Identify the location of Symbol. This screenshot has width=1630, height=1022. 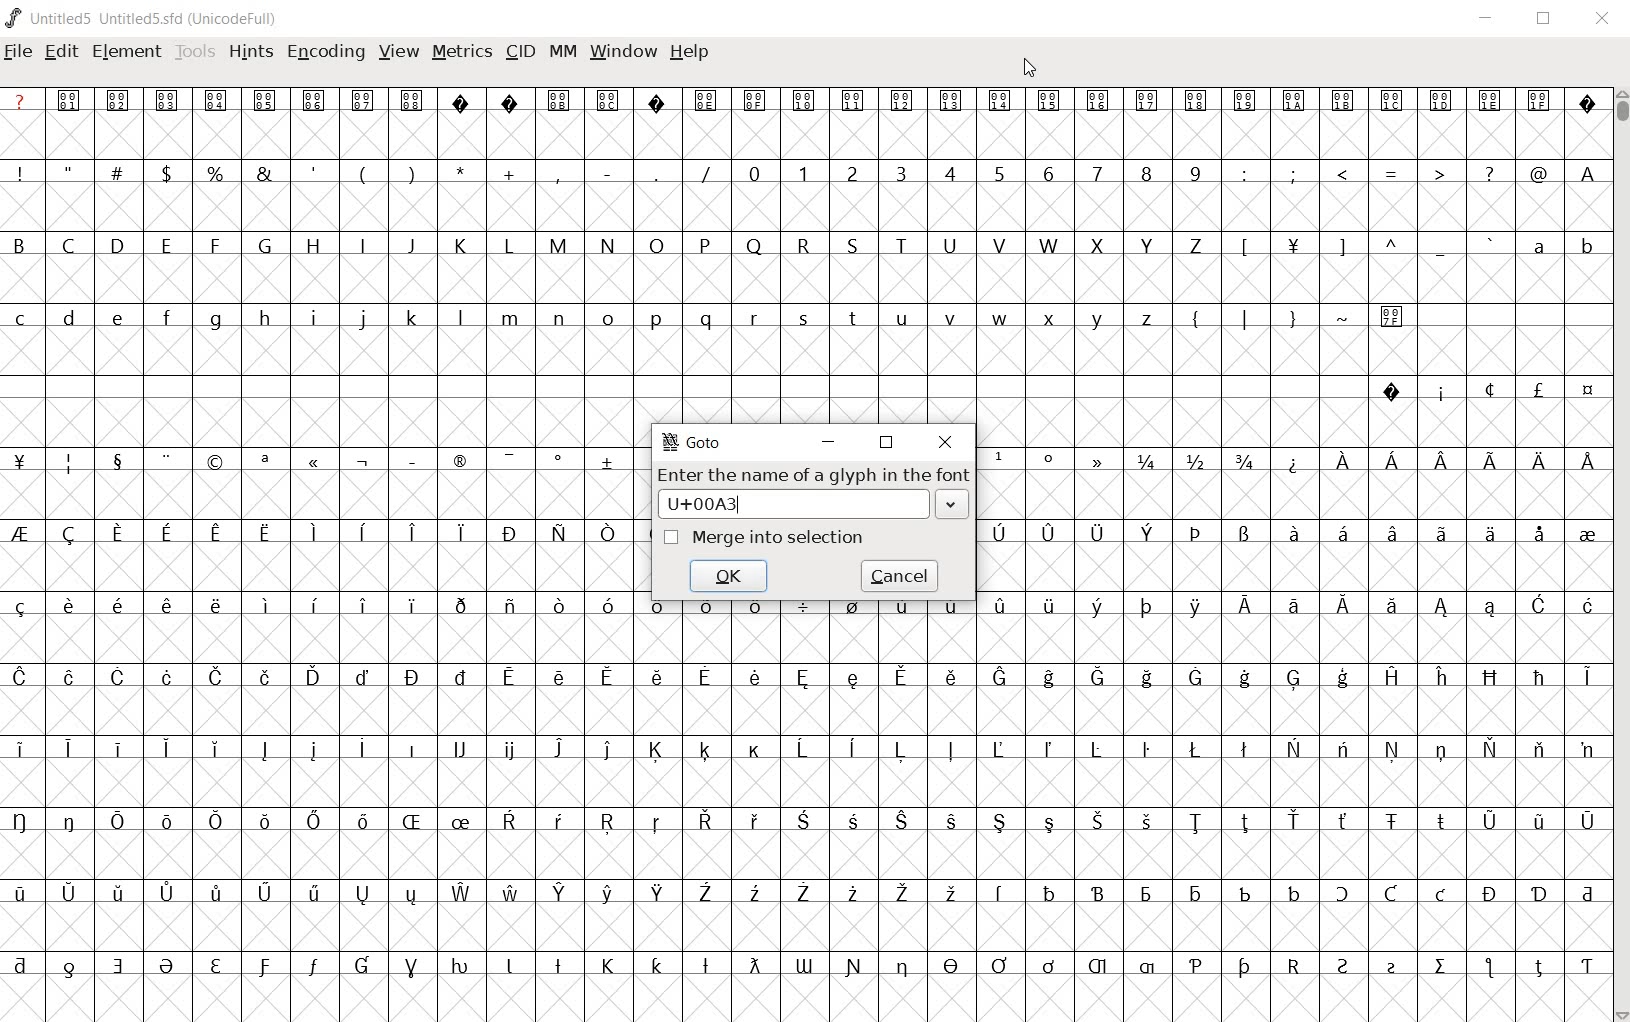
(216, 461).